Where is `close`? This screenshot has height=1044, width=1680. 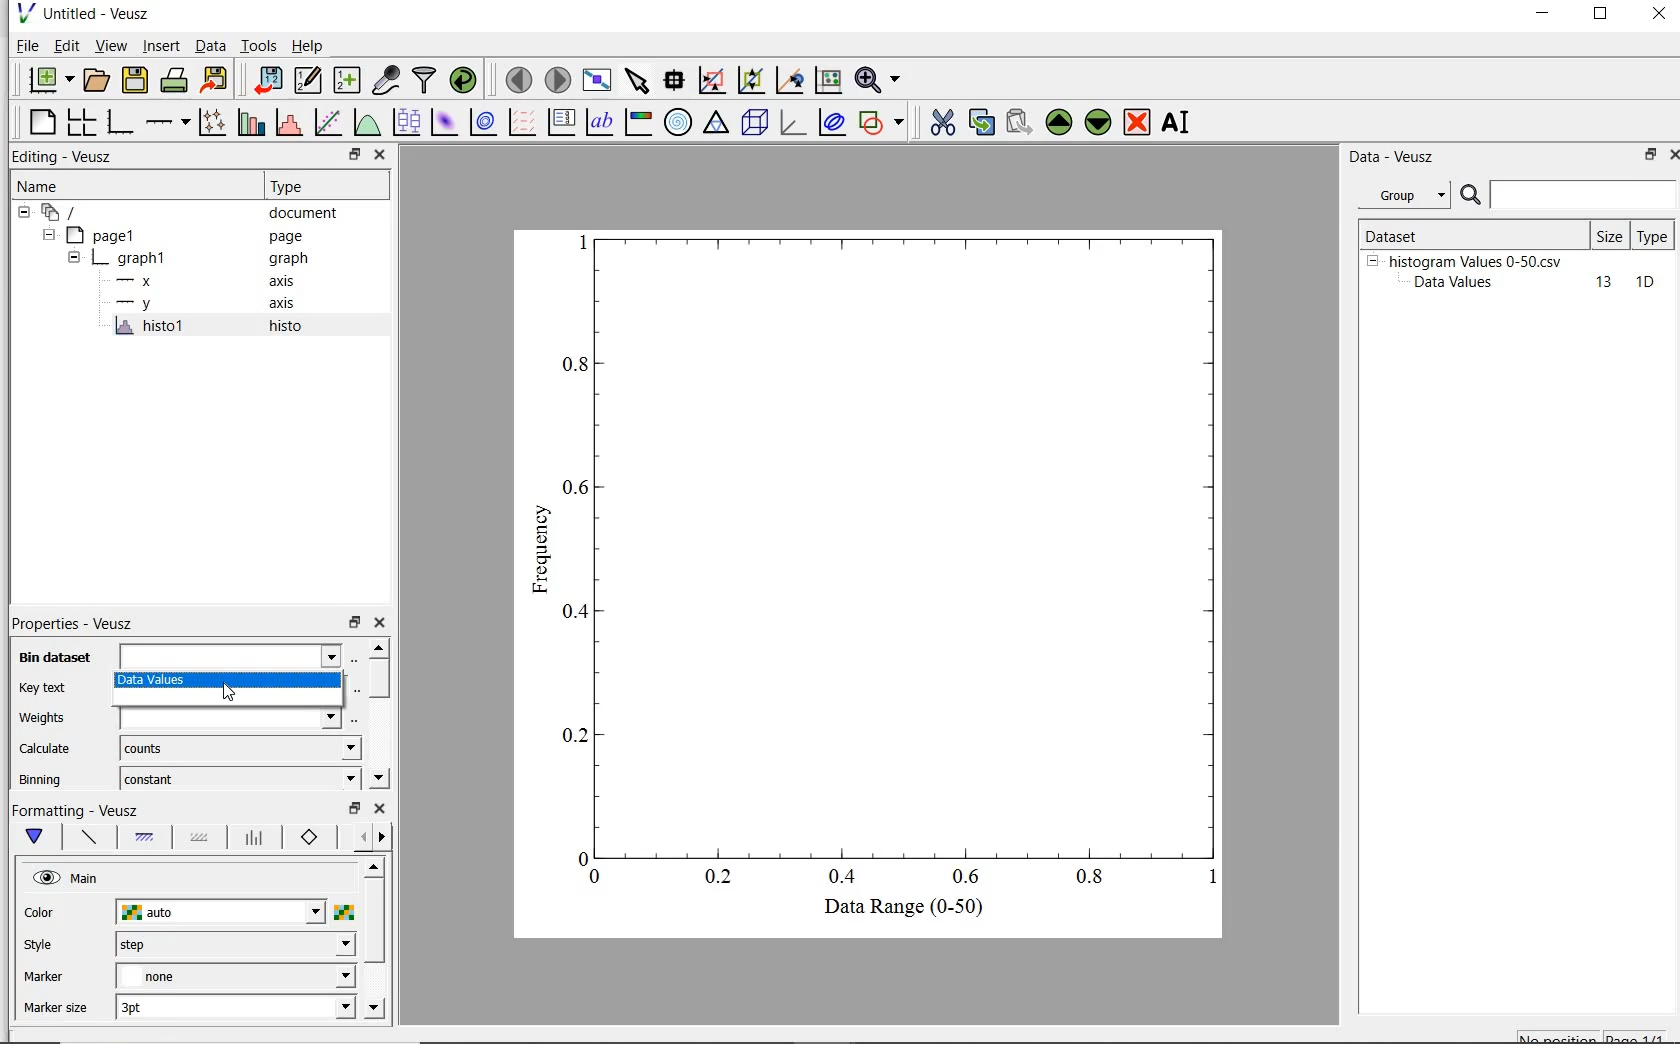
close is located at coordinates (1659, 15).